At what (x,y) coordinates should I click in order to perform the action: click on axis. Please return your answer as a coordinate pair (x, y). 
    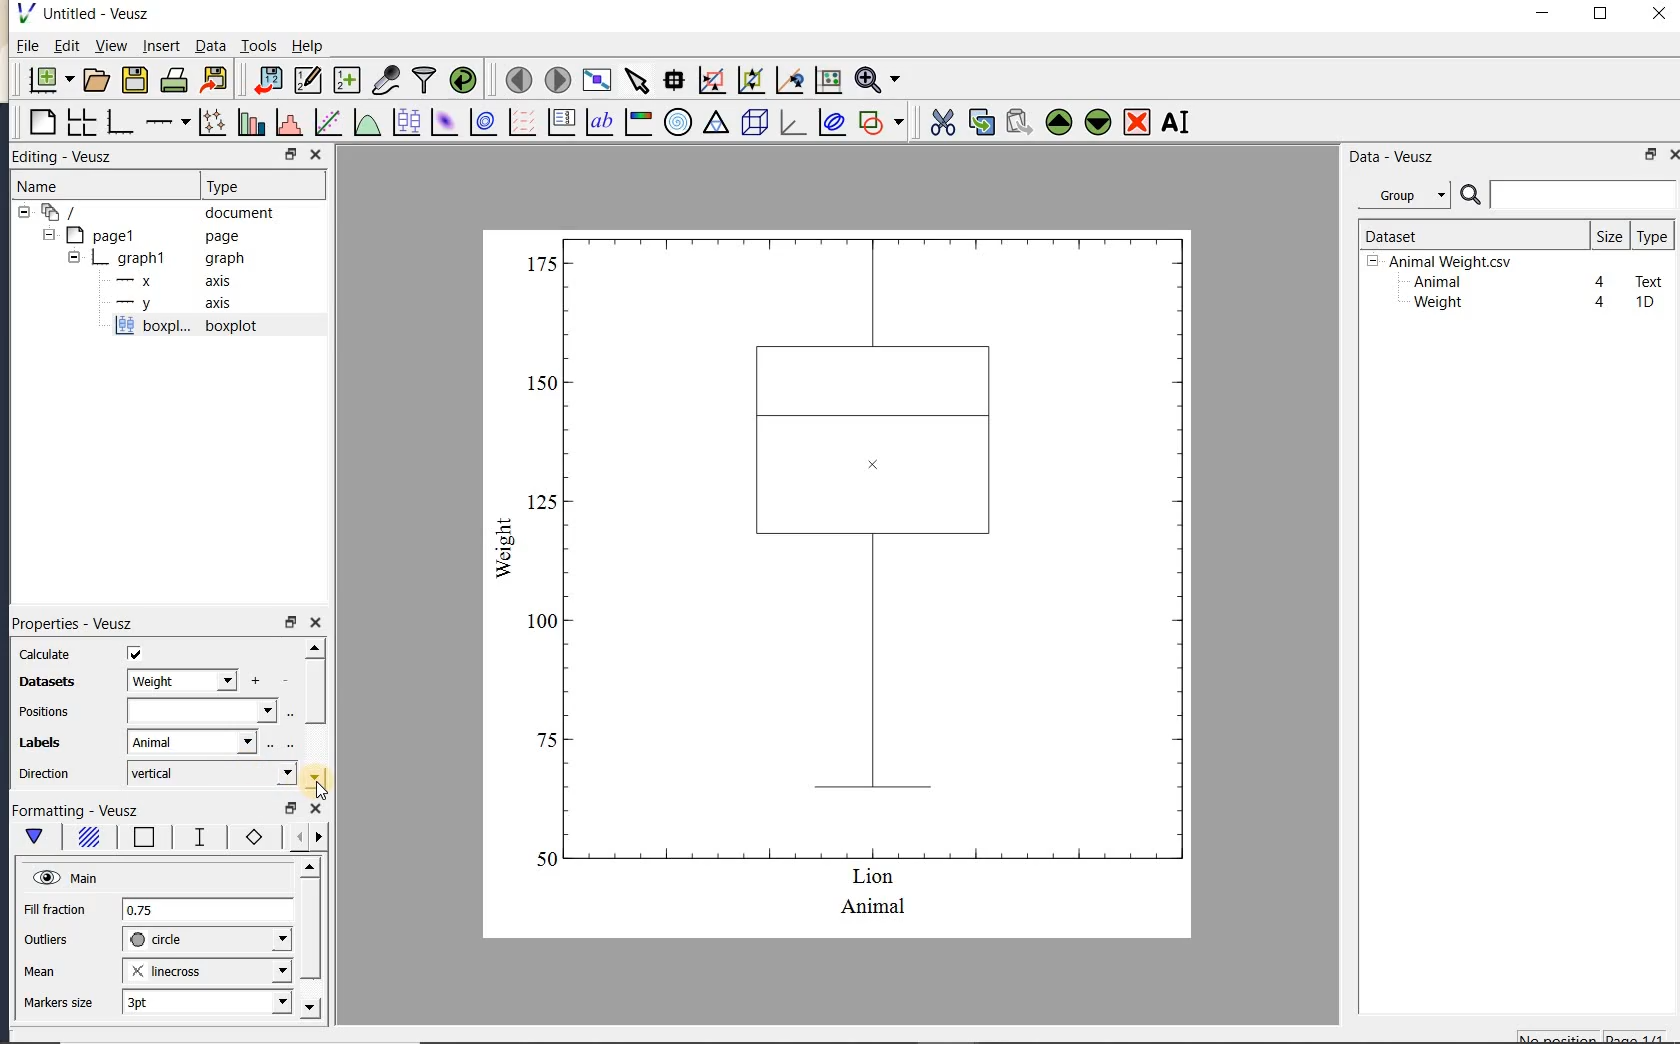
    Looking at the image, I should click on (168, 281).